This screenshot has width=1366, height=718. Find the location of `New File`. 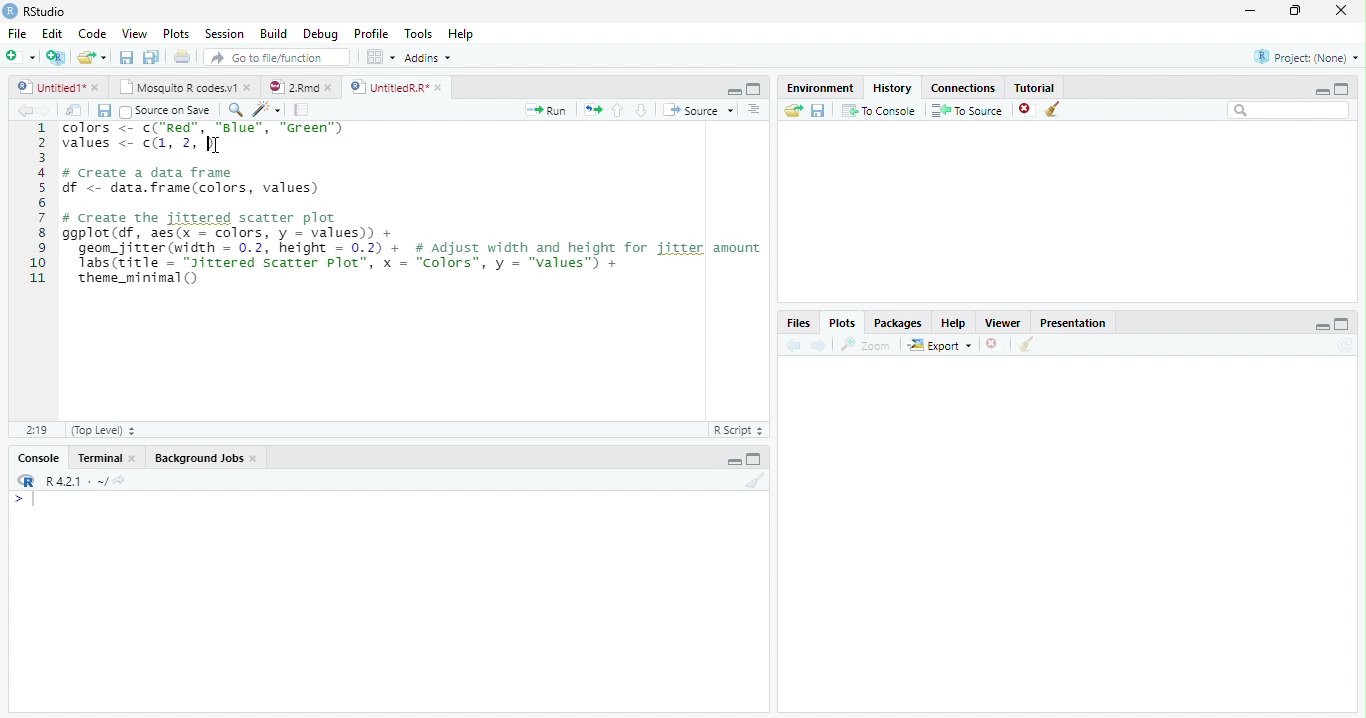

New File is located at coordinates (21, 57).